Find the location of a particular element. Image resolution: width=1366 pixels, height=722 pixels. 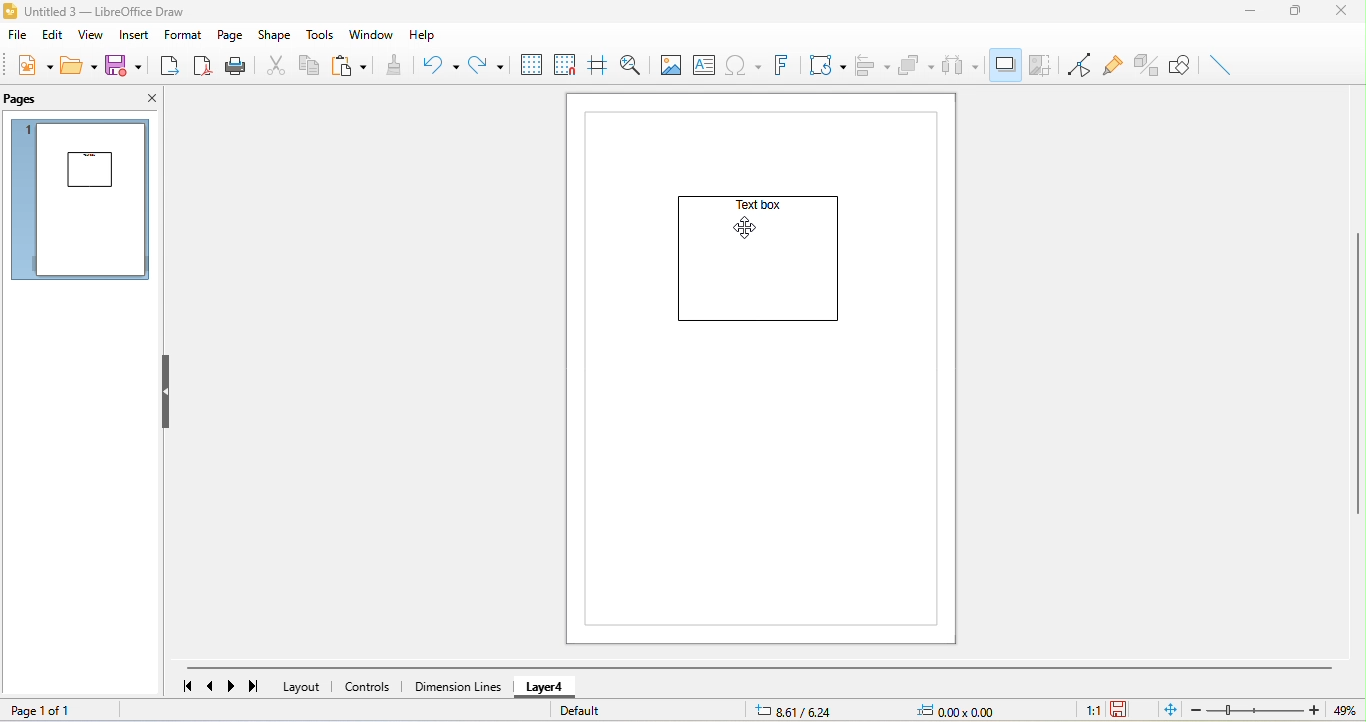

text box in a frame is located at coordinates (759, 273).